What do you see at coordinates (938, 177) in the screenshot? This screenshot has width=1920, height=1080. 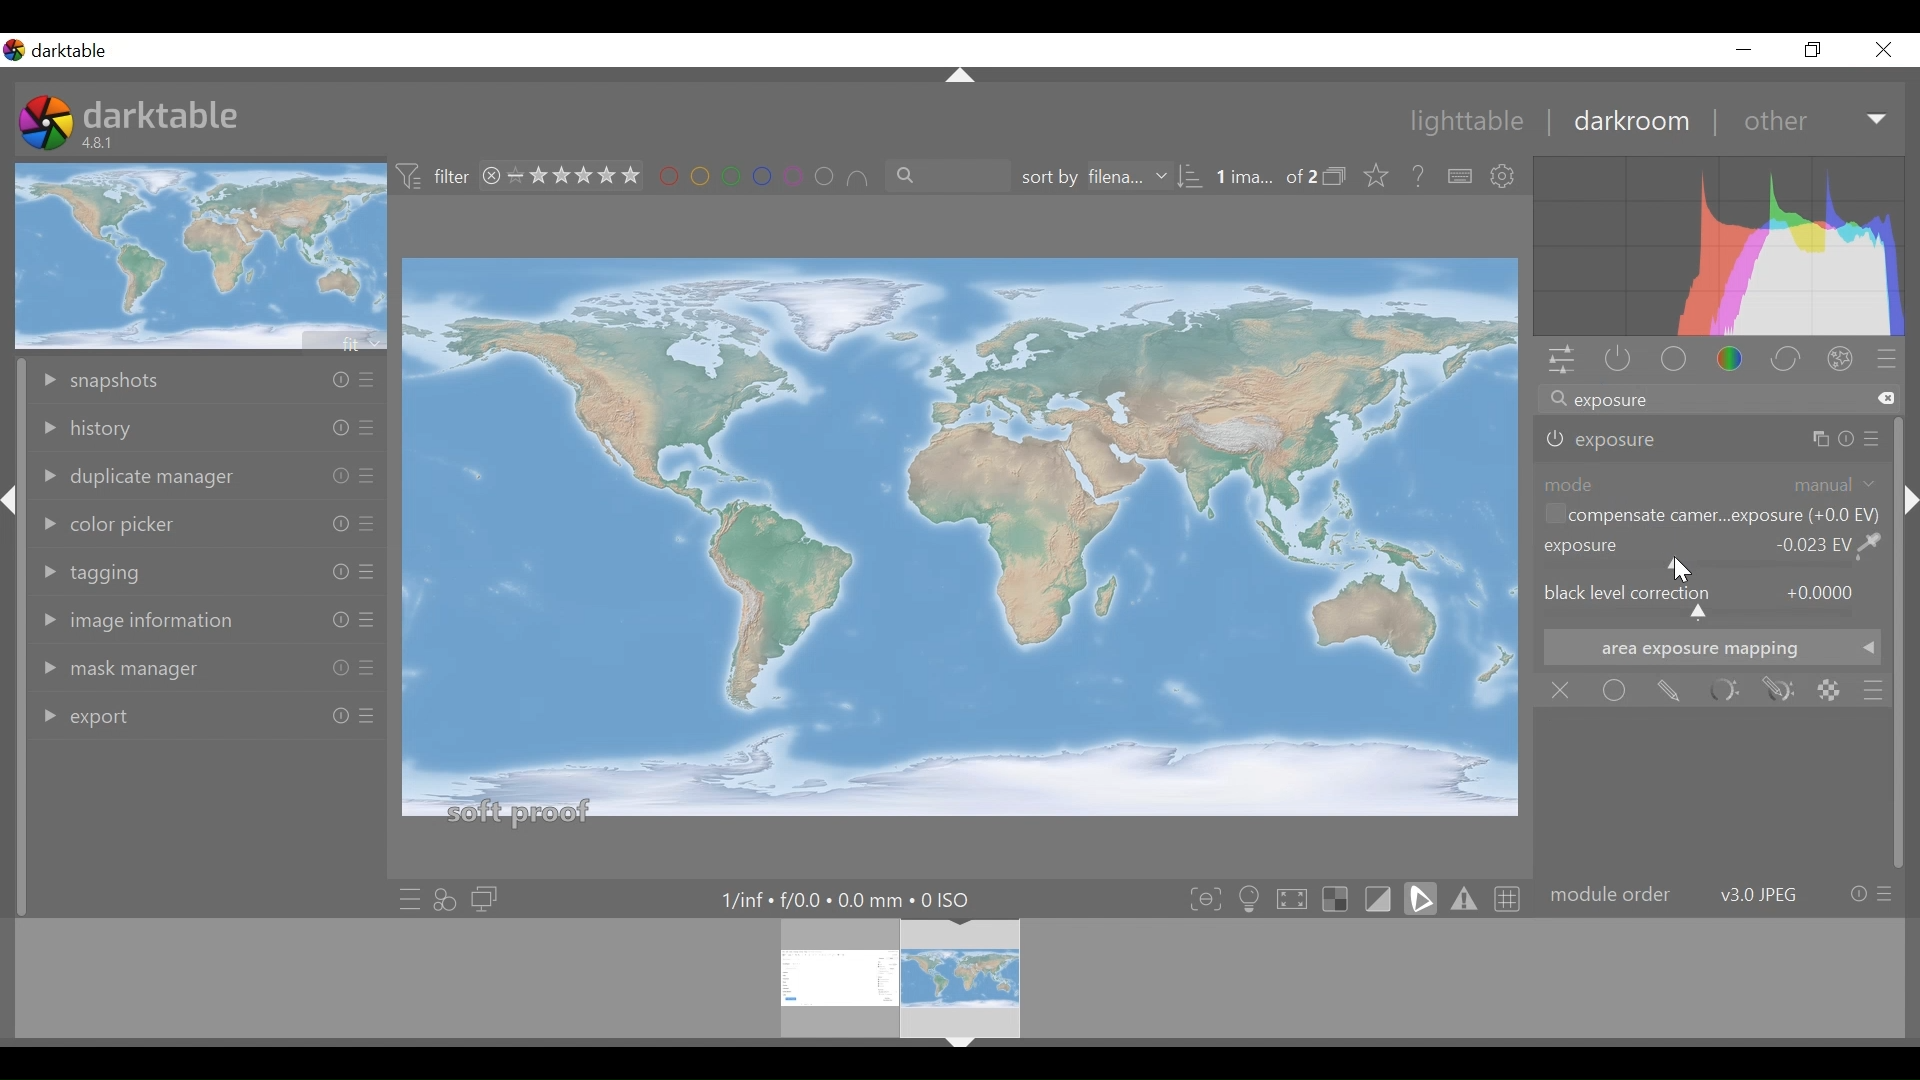 I see `filter by text` at bounding box center [938, 177].